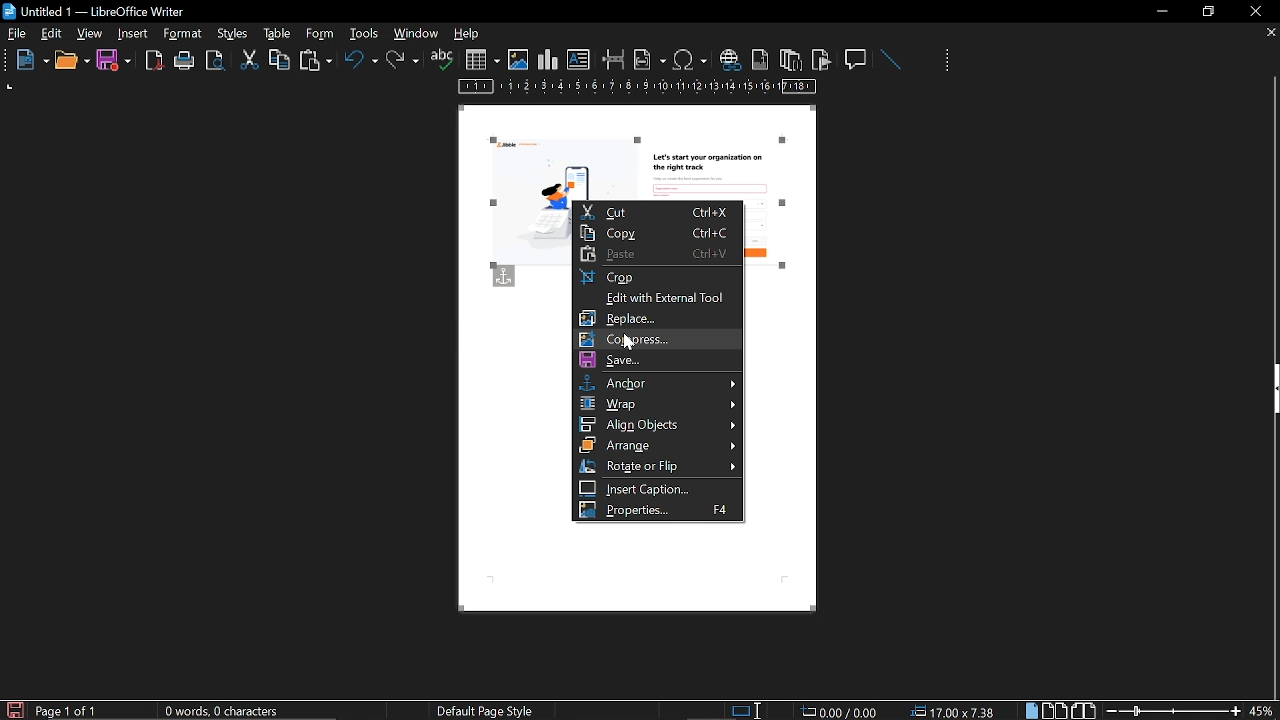  Describe the element at coordinates (748, 710) in the screenshot. I see `standard selection` at that location.